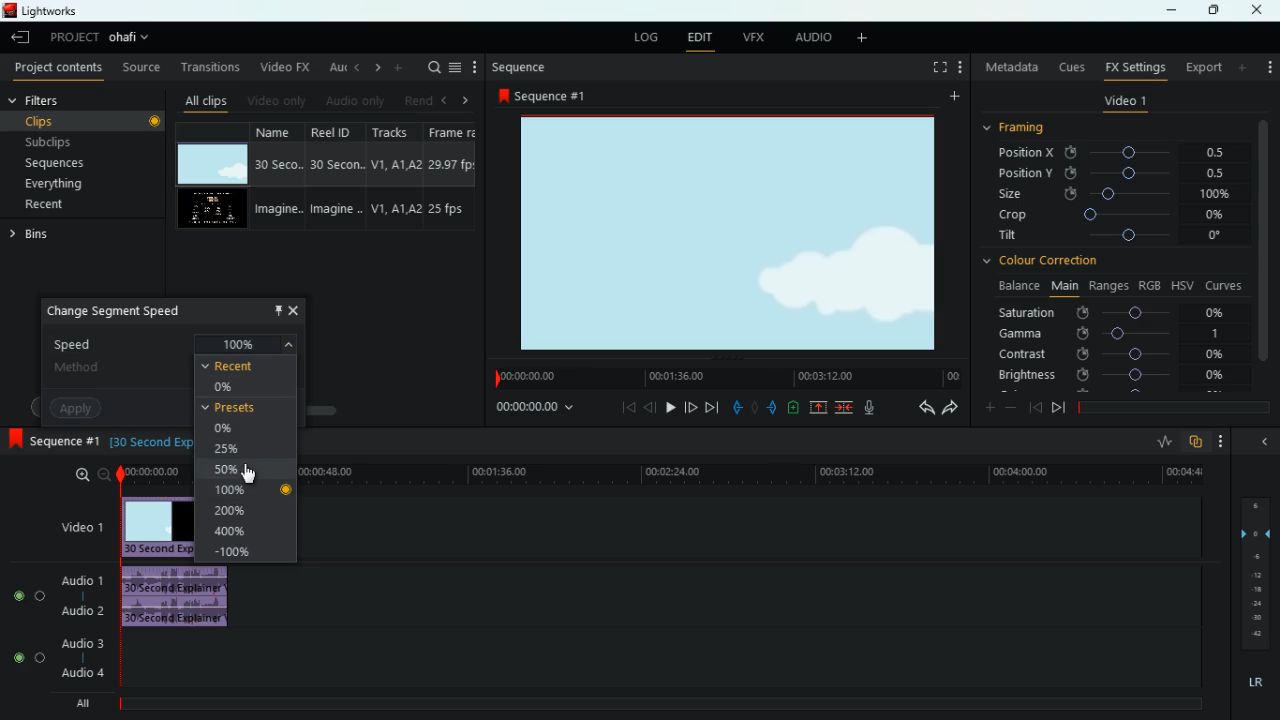 The width and height of the screenshot is (1280, 720). I want to click on main, so click(1062, 287).